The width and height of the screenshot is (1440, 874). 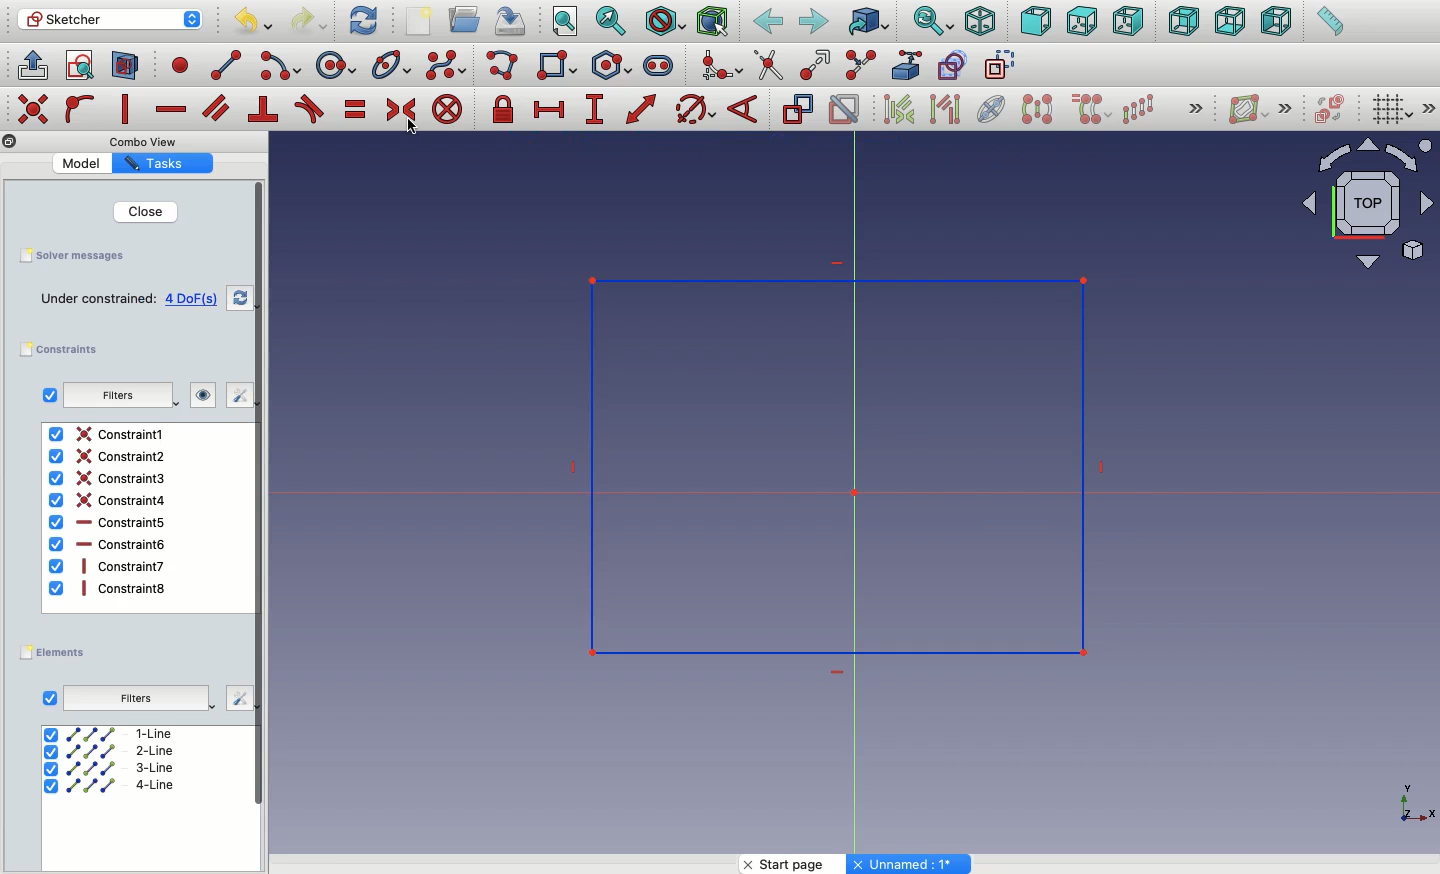 I want to click on Start page, so click(x=795, y=864).